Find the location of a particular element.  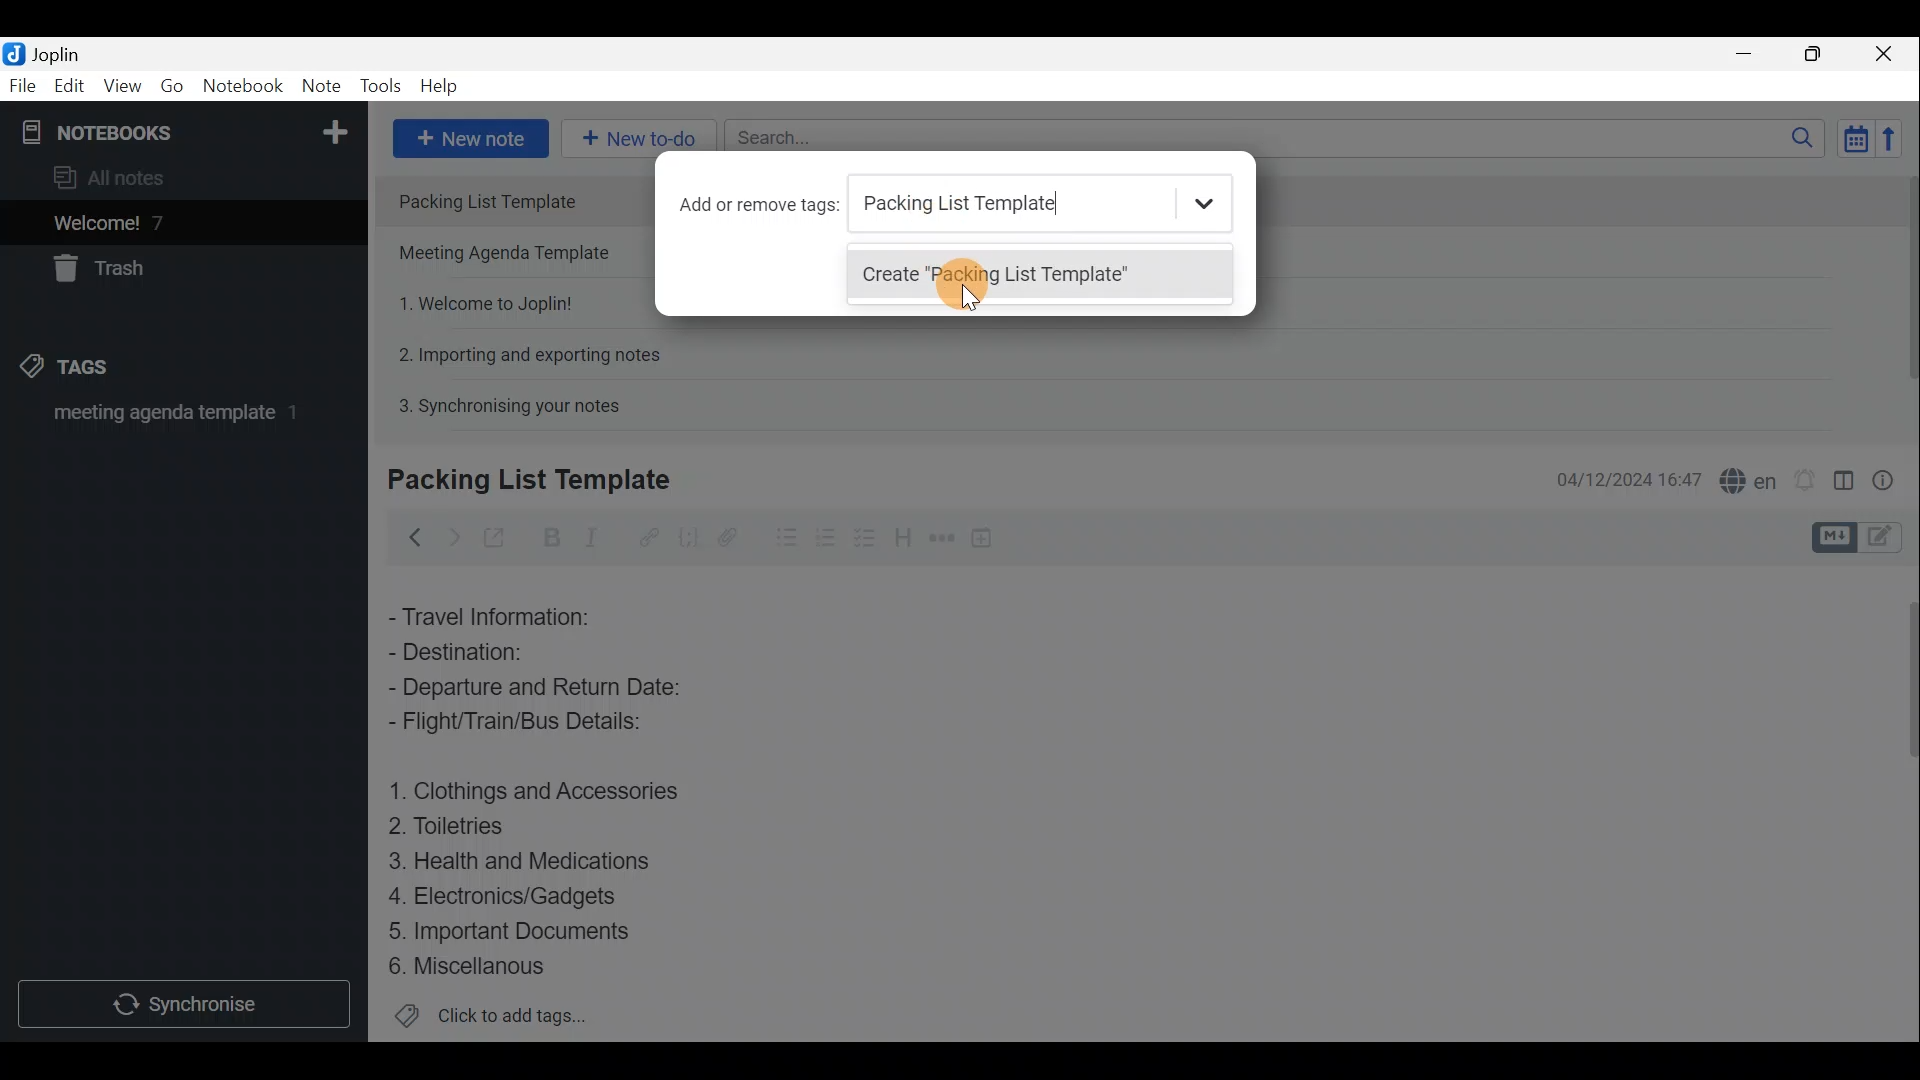

Numbered list is located at coordinates (867, 537).